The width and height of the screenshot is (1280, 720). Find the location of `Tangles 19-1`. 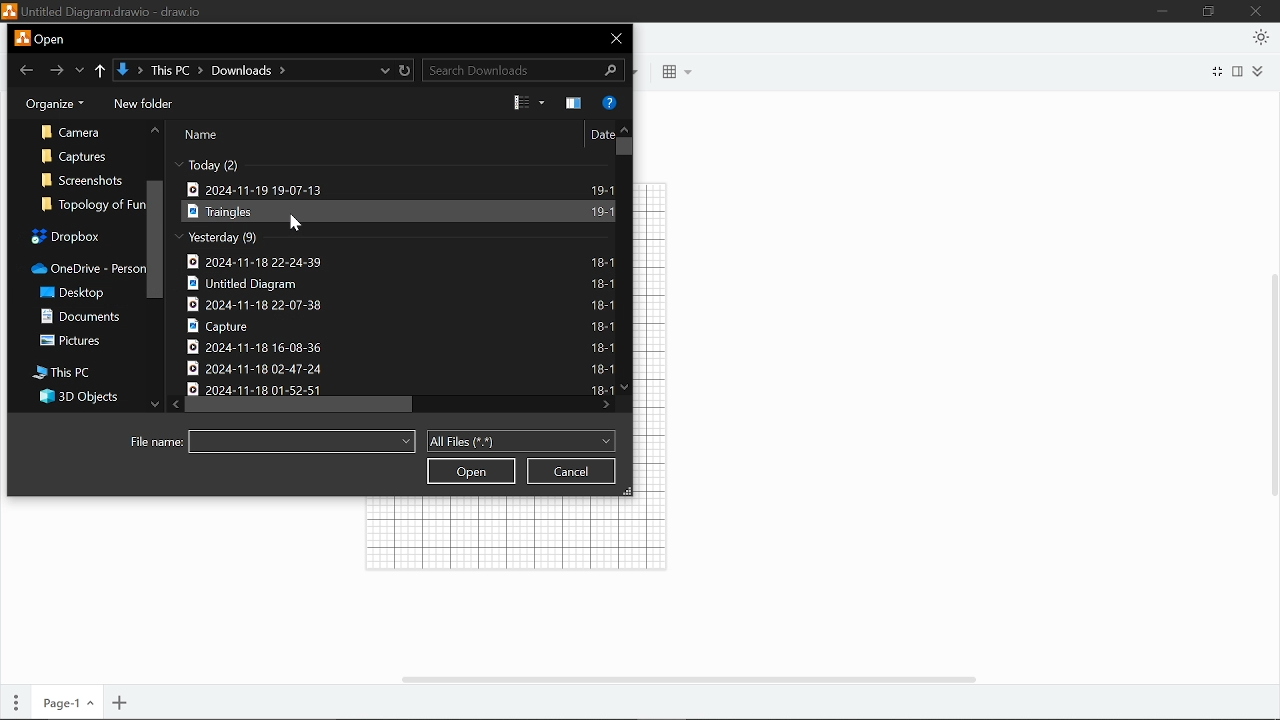

Tangles 19-1 is located at coordinates (397, 212).